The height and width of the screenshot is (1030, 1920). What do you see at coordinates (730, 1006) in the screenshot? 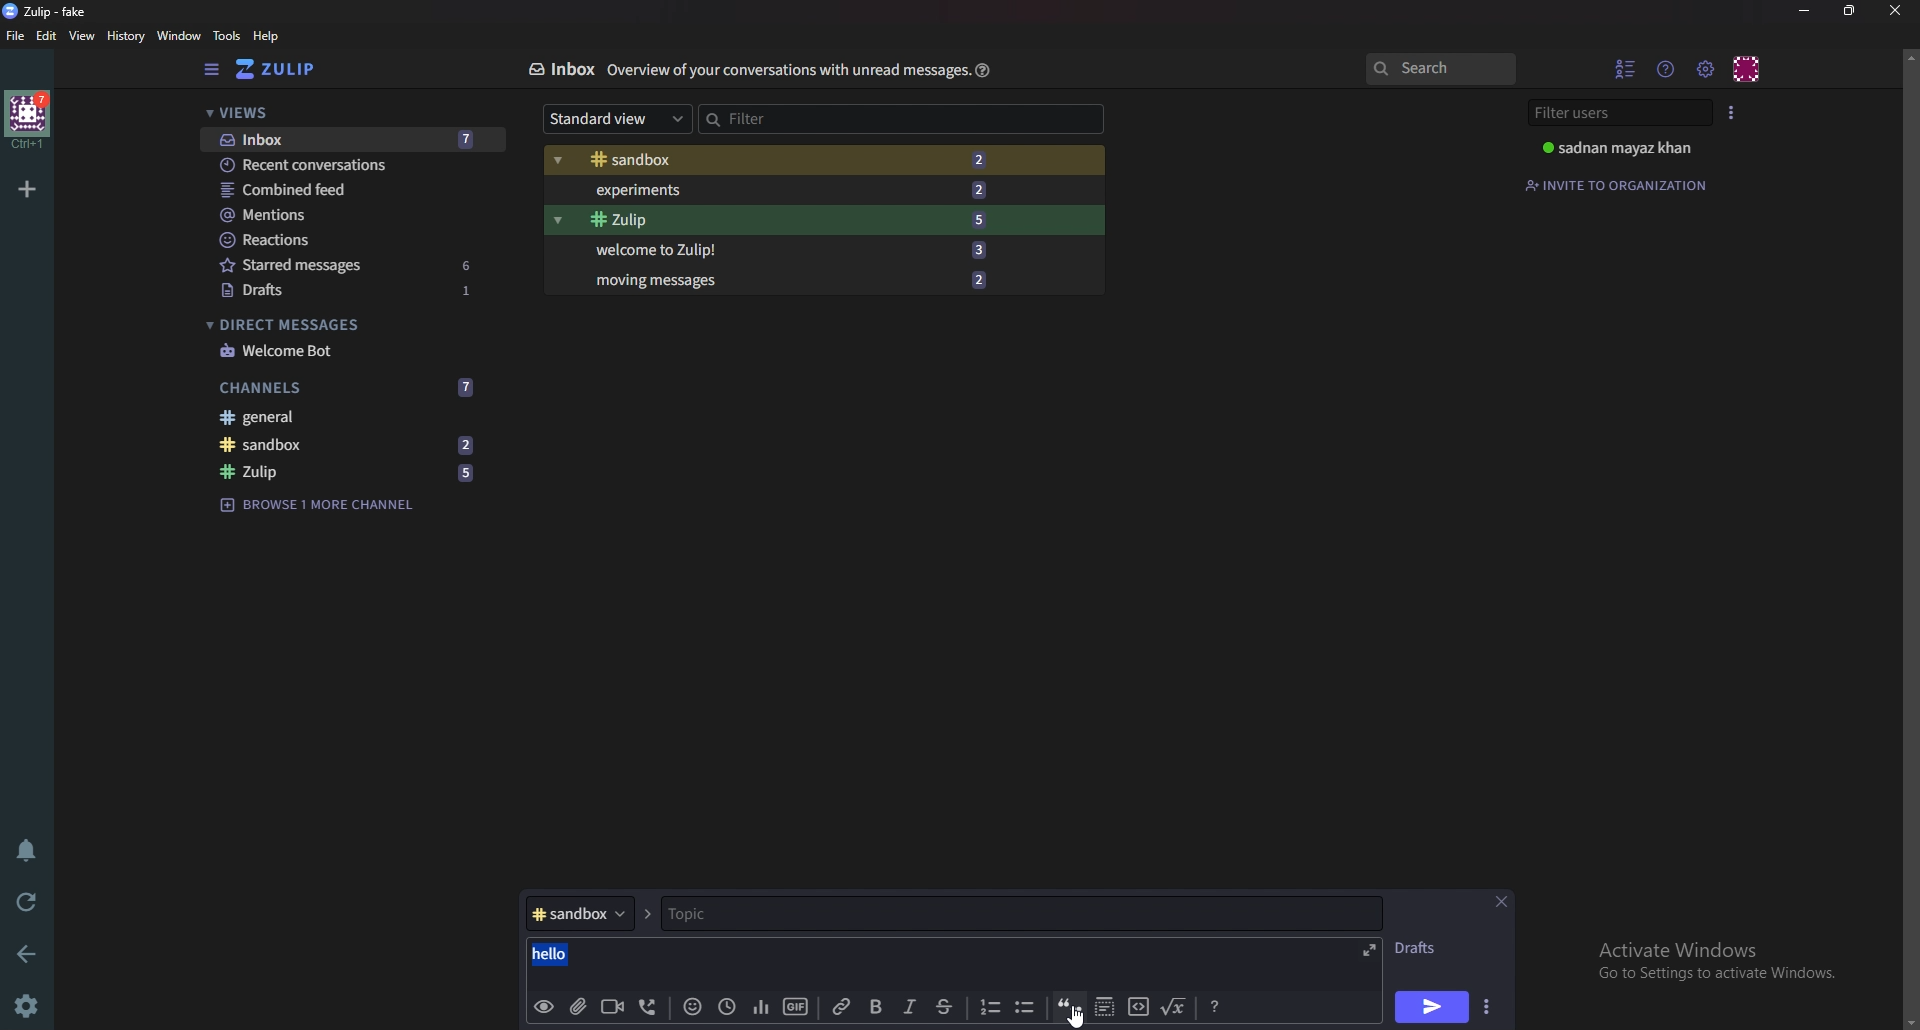
I see `Global time` at bounding box center [730, 1006].